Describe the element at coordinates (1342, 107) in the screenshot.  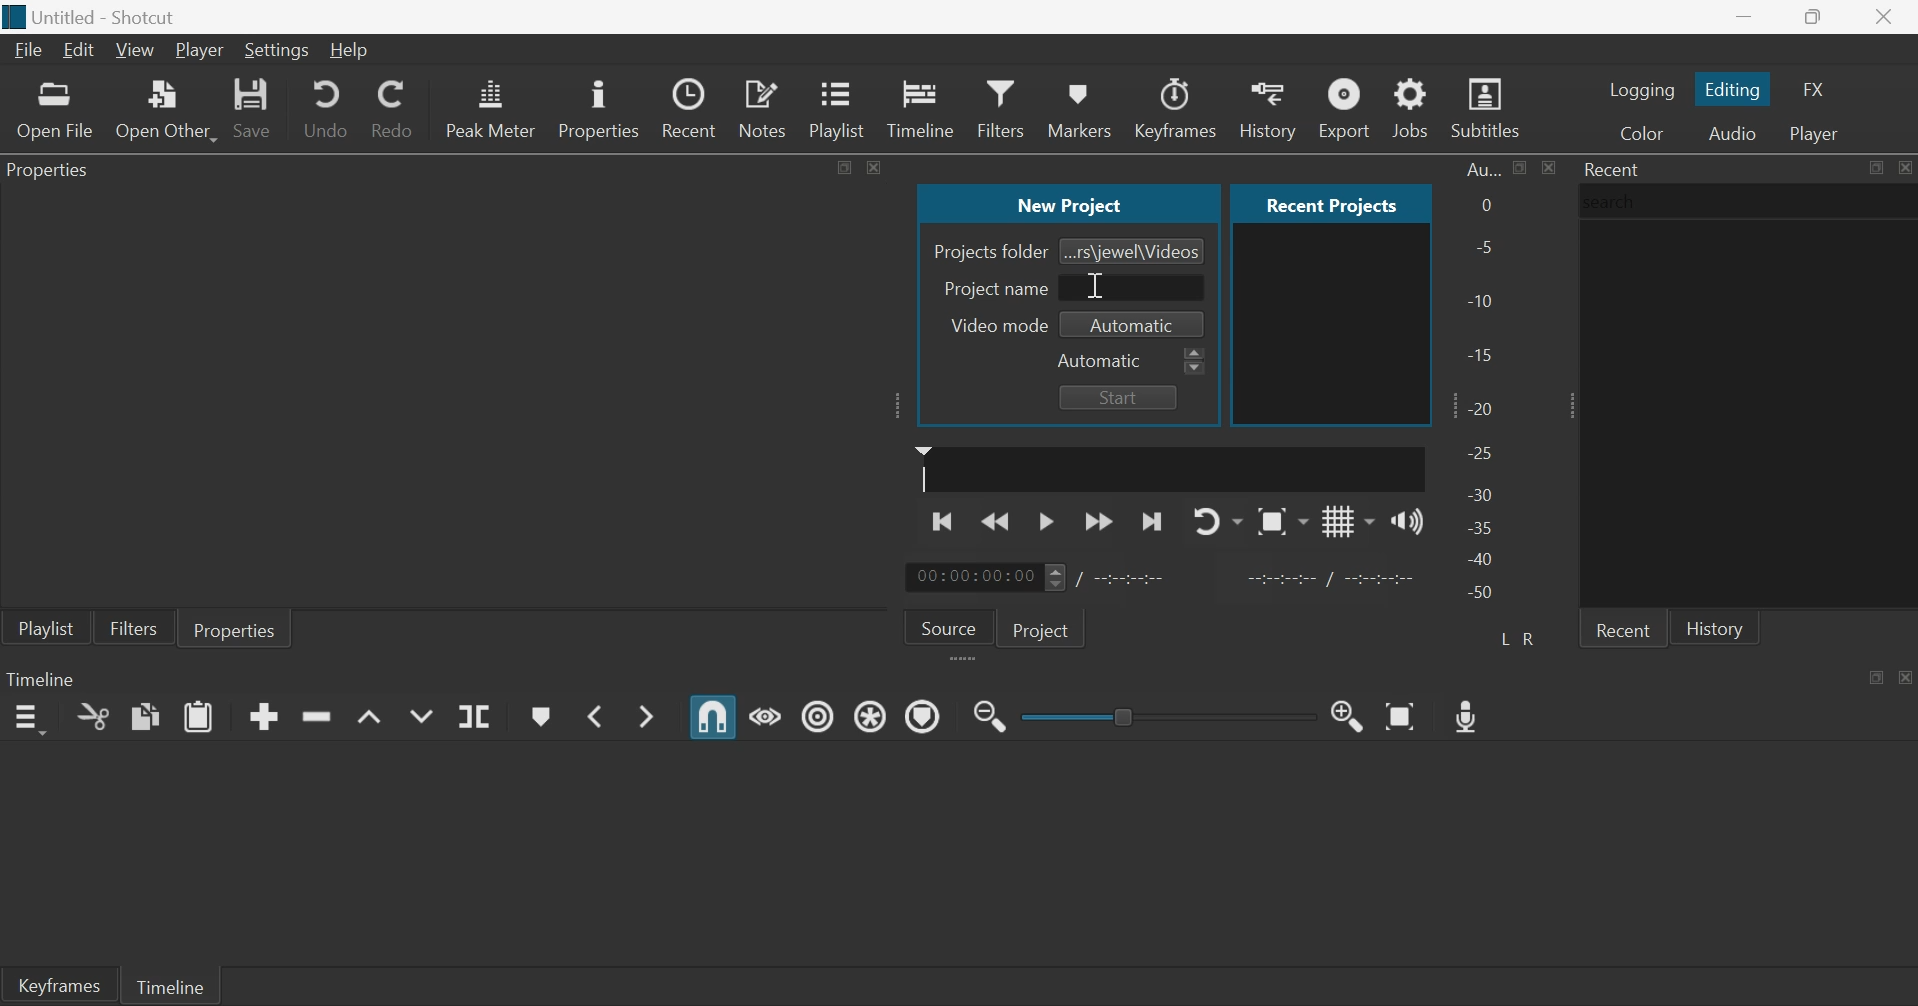
I see `Export` at that location.